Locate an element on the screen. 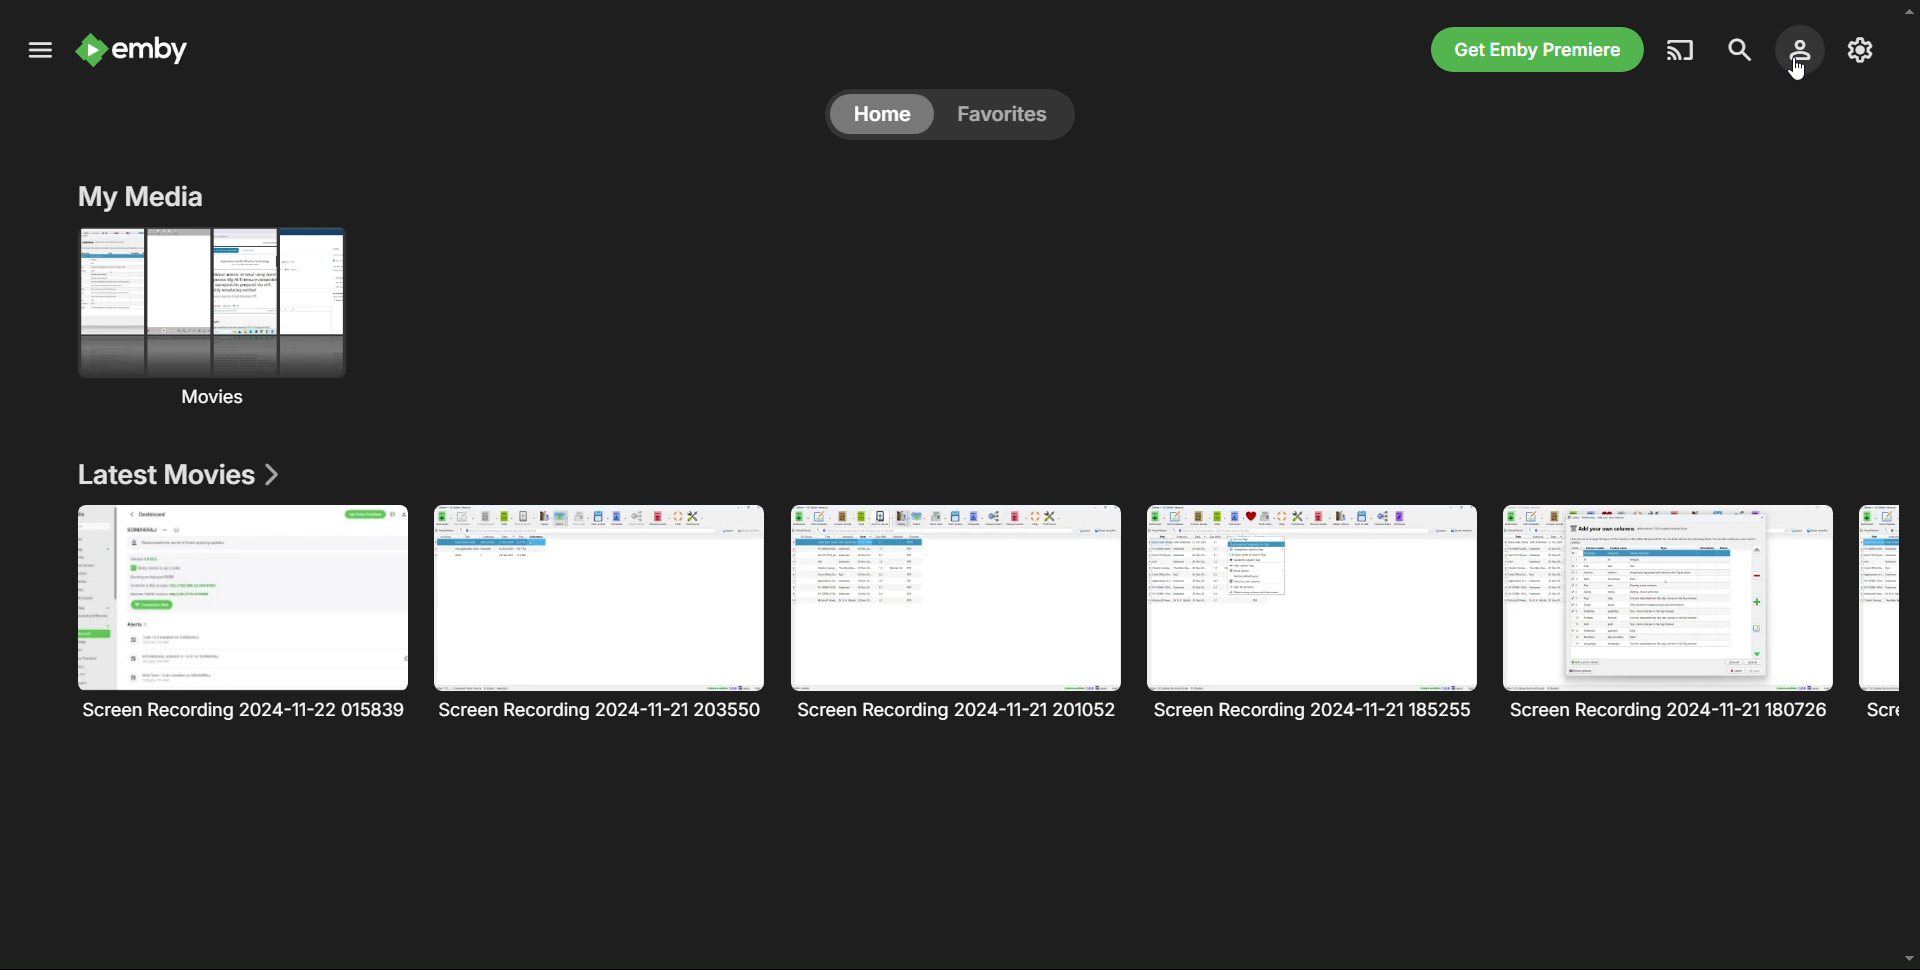  account is located at coordinates (1798, 48).